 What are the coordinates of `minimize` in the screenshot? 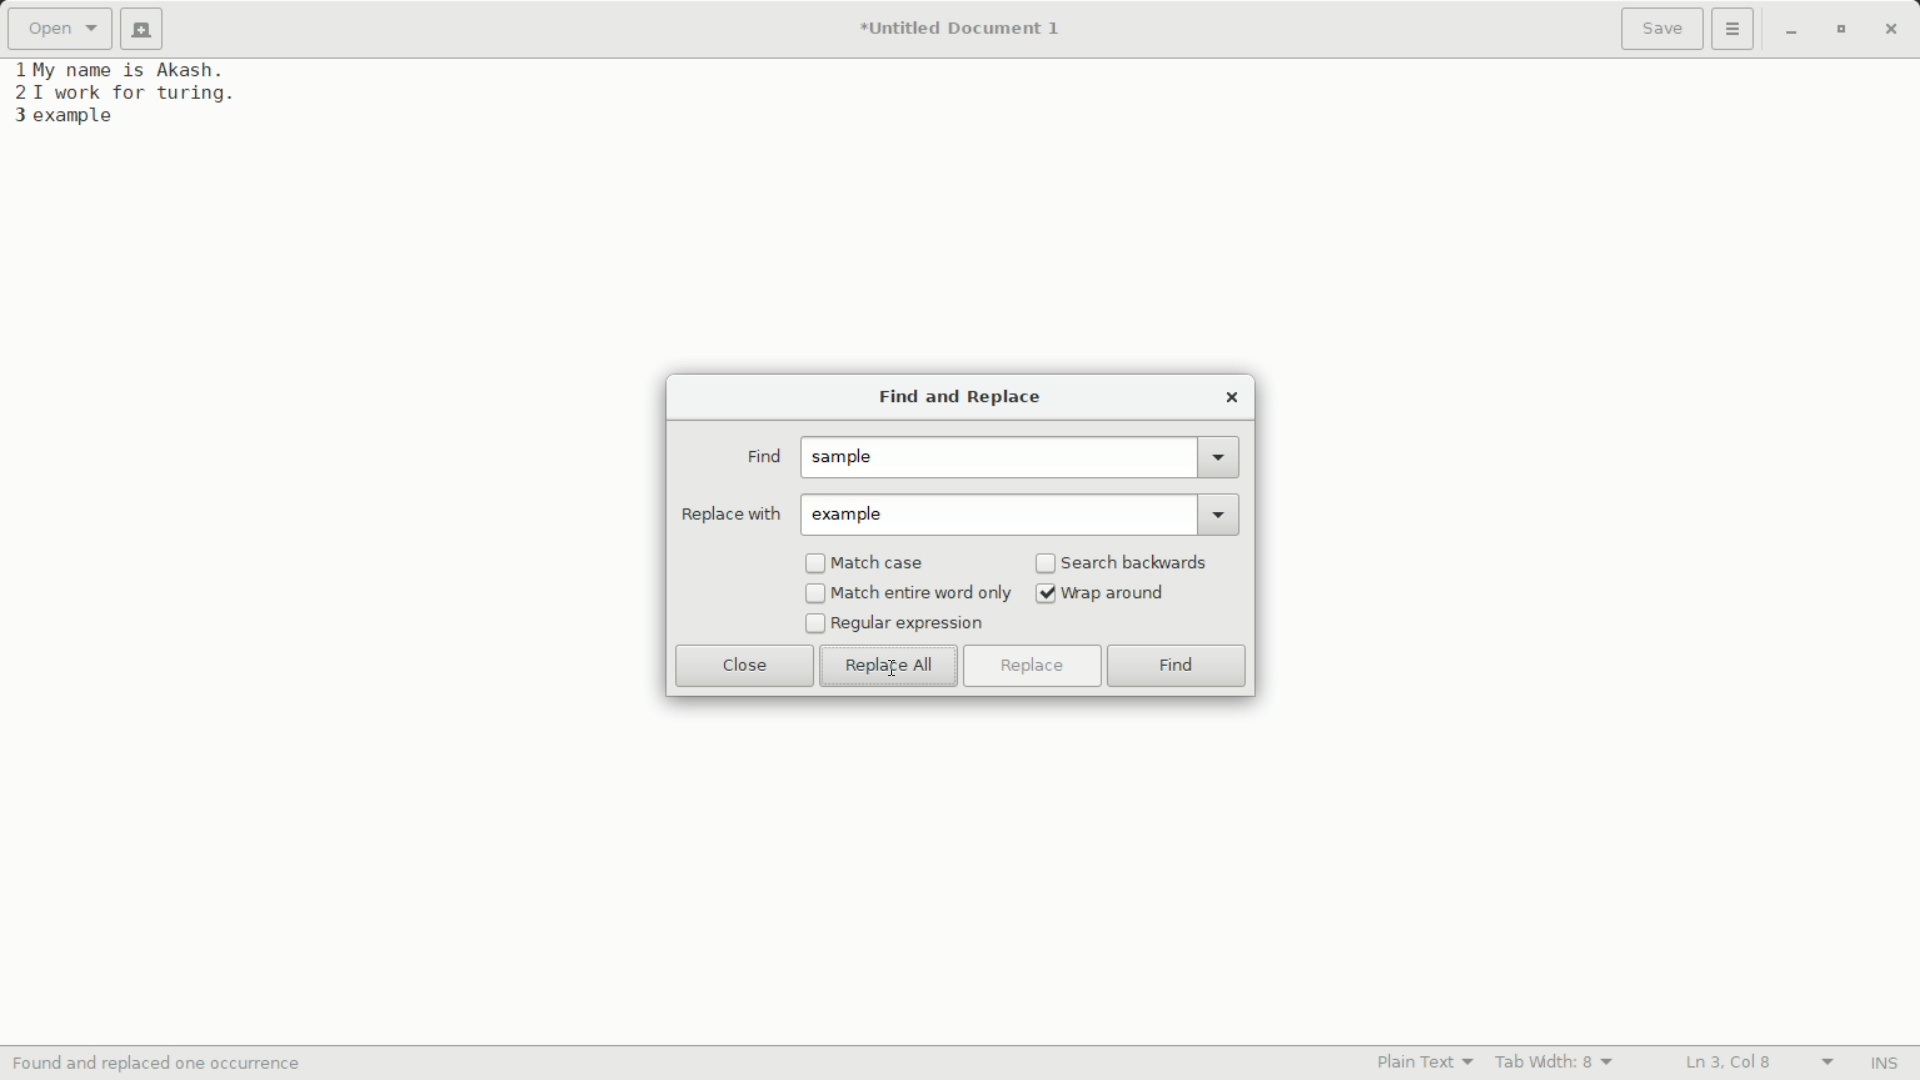 It's located at (1791, 31).